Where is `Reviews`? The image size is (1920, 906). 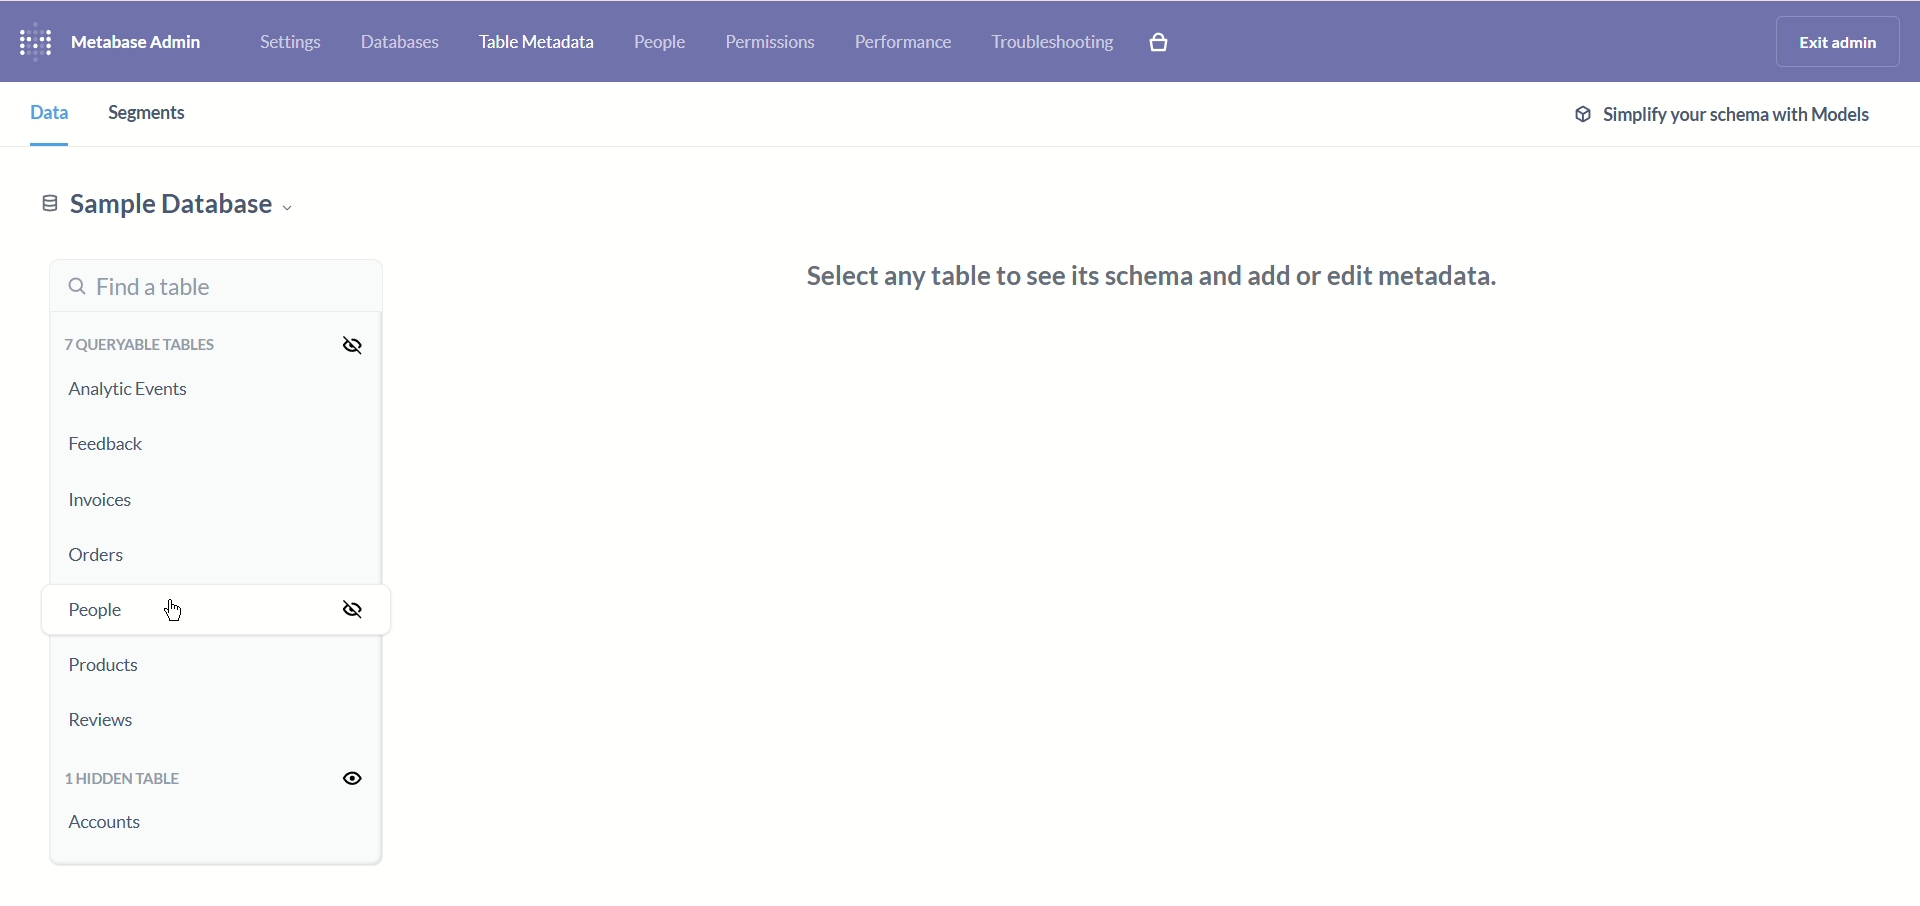
Reviews is located at coordinates (135, 719).